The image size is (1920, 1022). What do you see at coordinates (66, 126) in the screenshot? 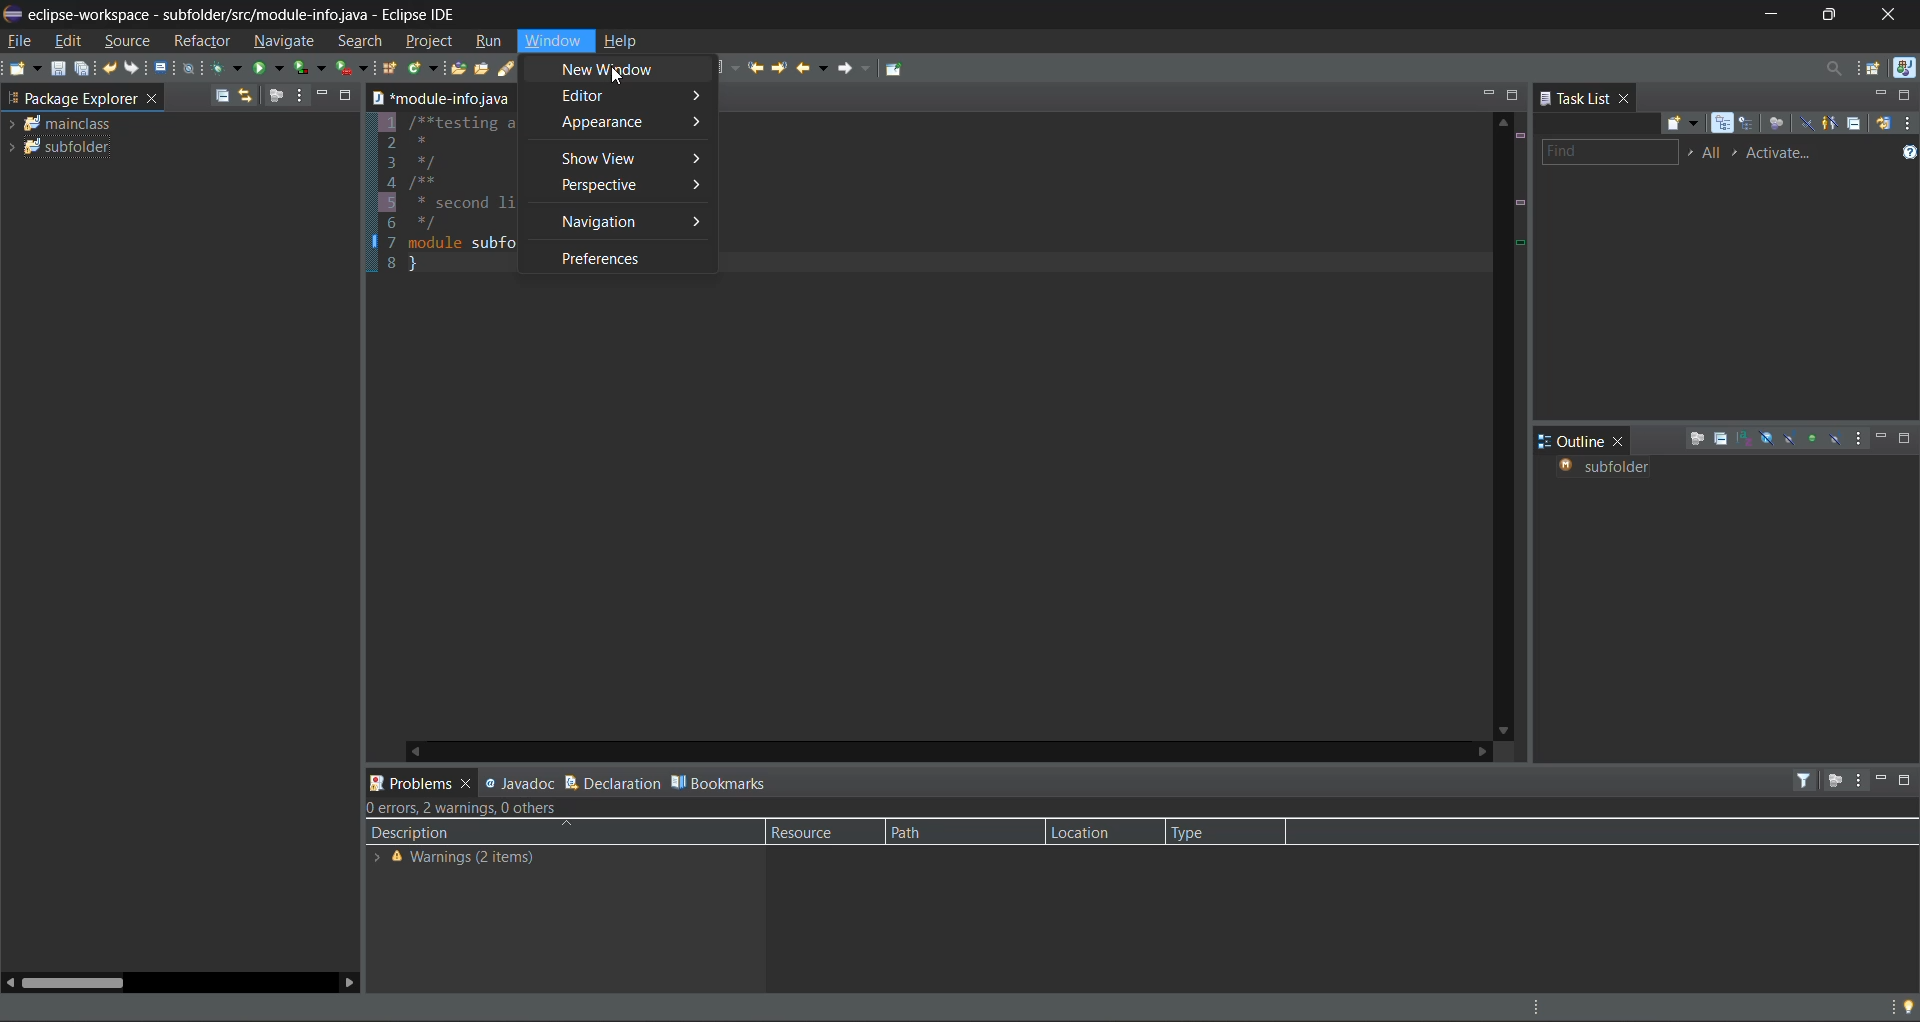
I see `module 1` at bounding box center [66, 126].